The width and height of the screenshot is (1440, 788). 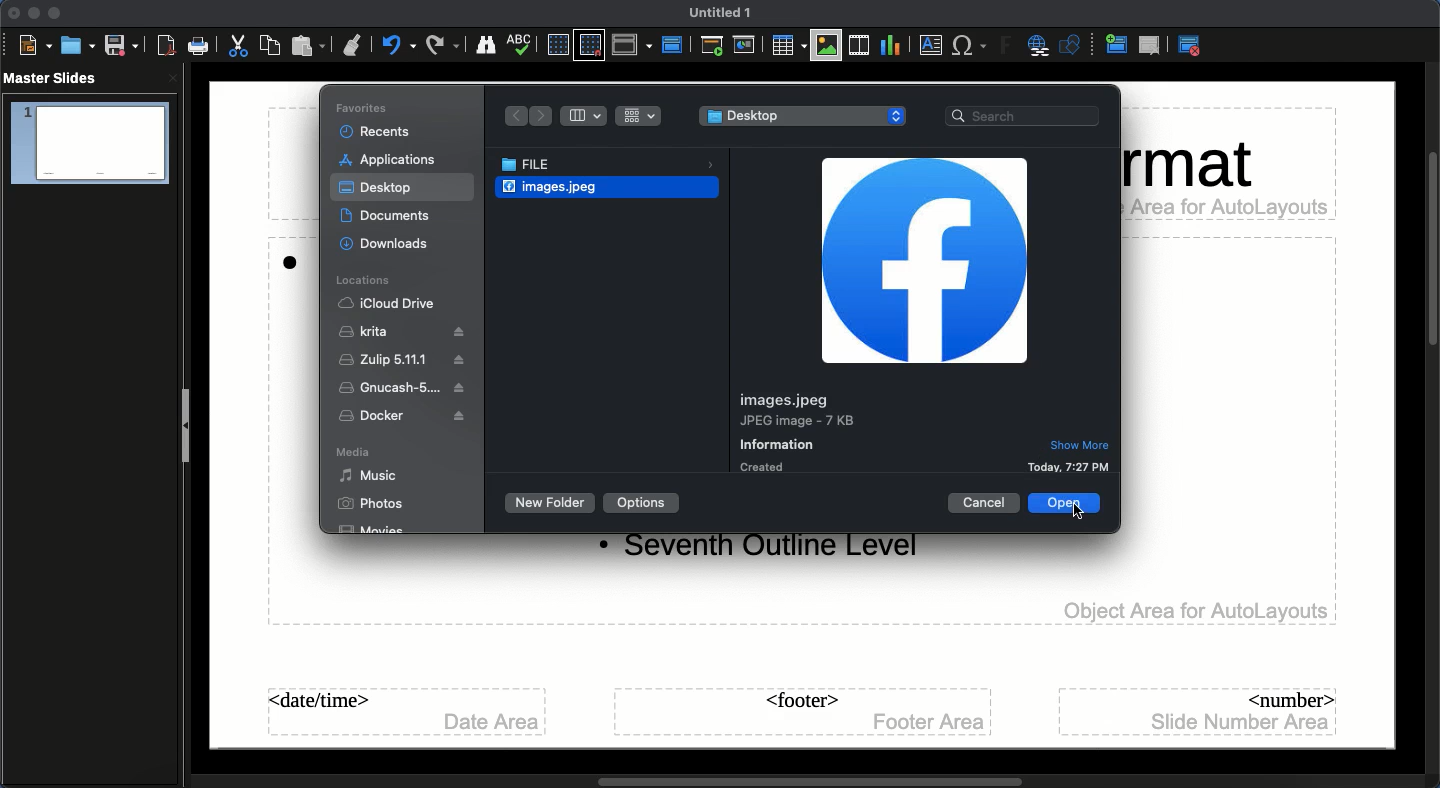 What do you see at coordinates (558, 45) in the screenshot?
I see `Display grid` at bounding box center [558, 45].